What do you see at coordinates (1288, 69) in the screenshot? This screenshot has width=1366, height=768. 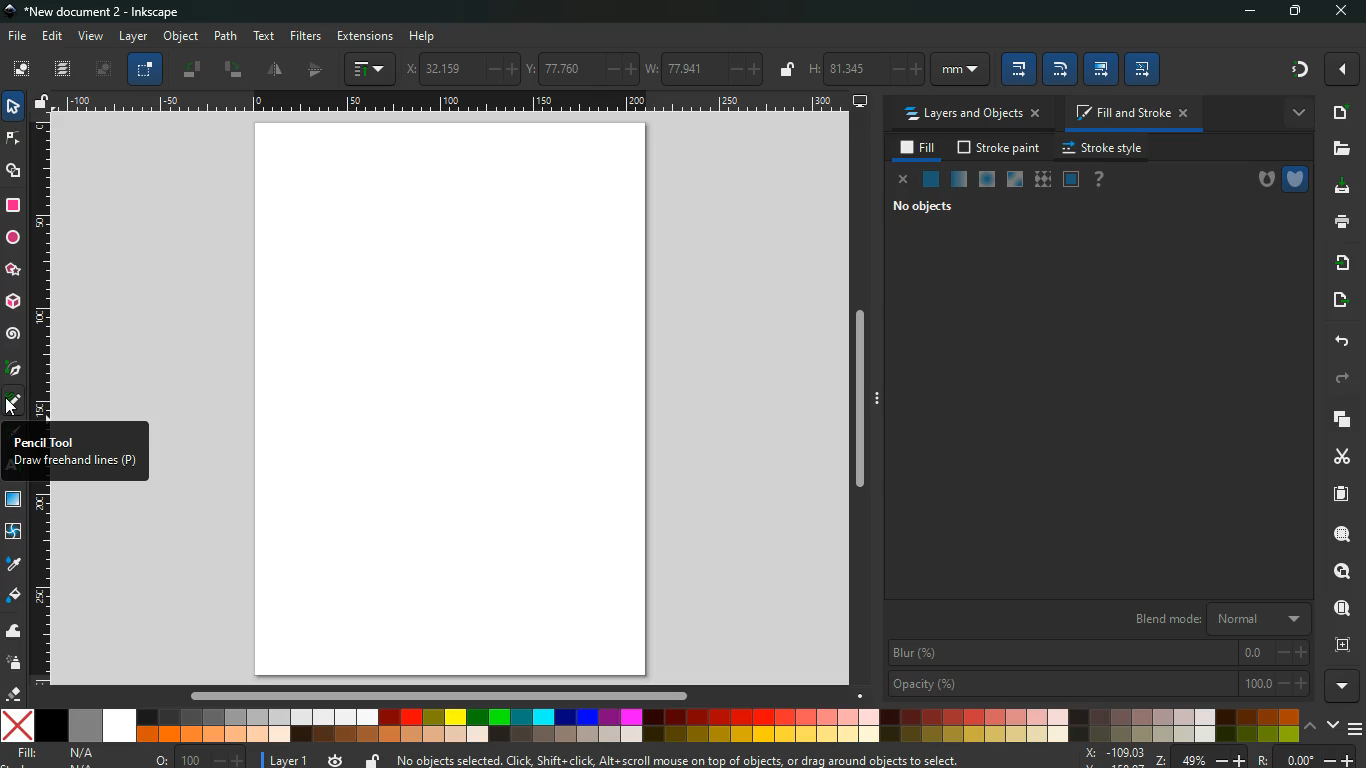 I see `gradient` at bounding box center [1288, 69].